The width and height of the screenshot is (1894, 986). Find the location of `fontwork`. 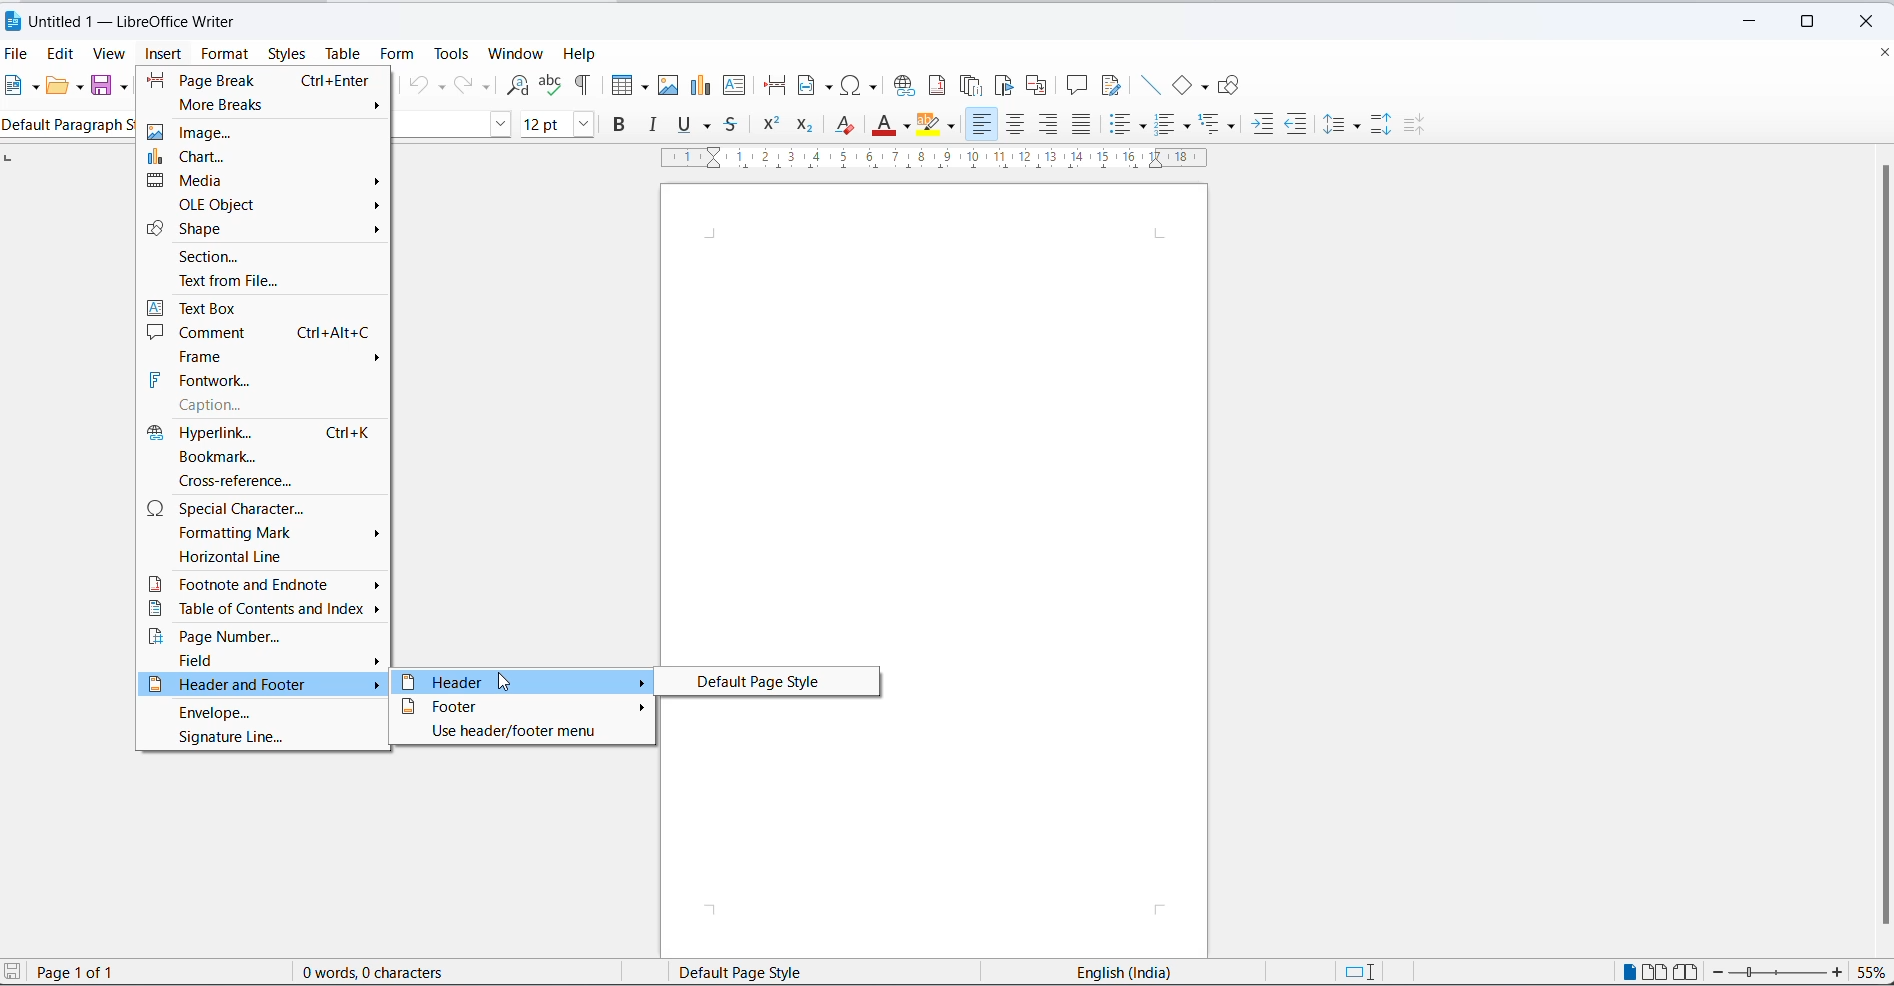

fontwork is located at coordinates (265, 382).